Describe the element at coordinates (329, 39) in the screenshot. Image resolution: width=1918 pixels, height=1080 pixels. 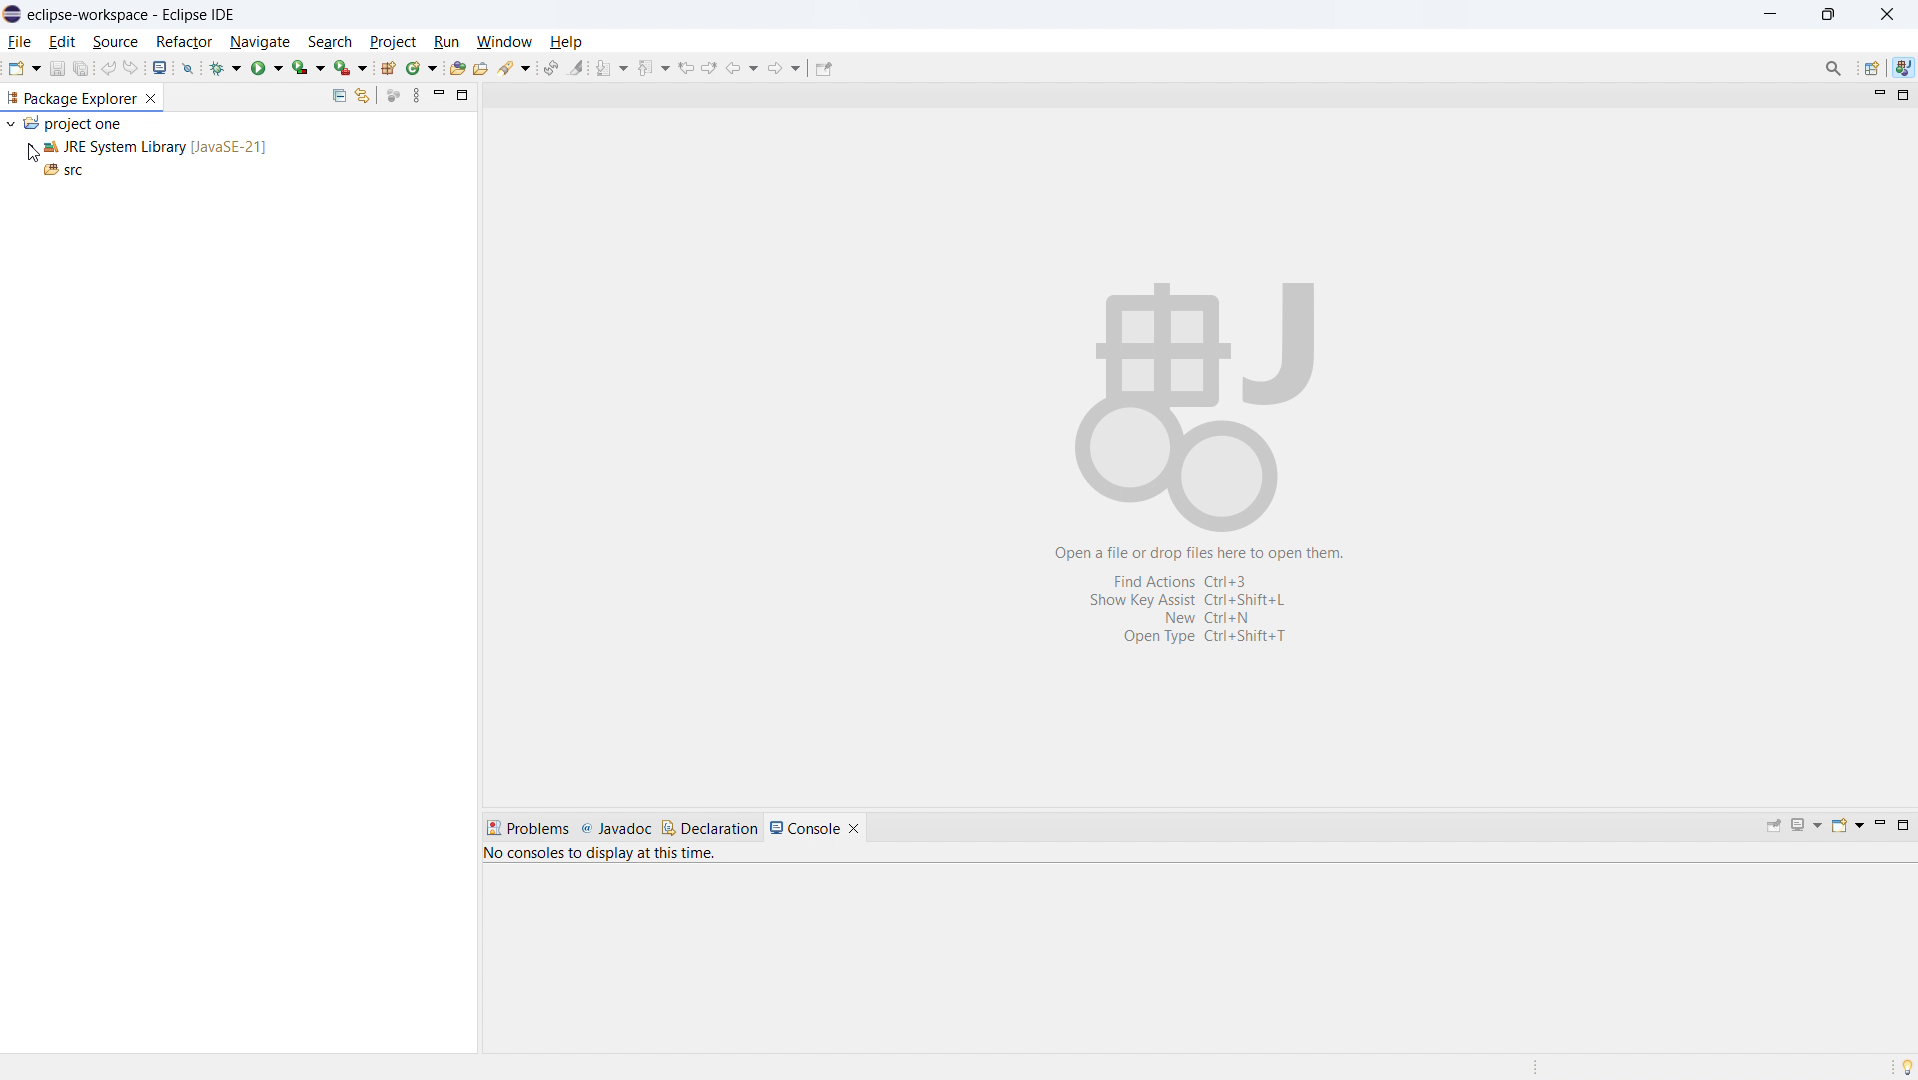
I see `search` at that location.